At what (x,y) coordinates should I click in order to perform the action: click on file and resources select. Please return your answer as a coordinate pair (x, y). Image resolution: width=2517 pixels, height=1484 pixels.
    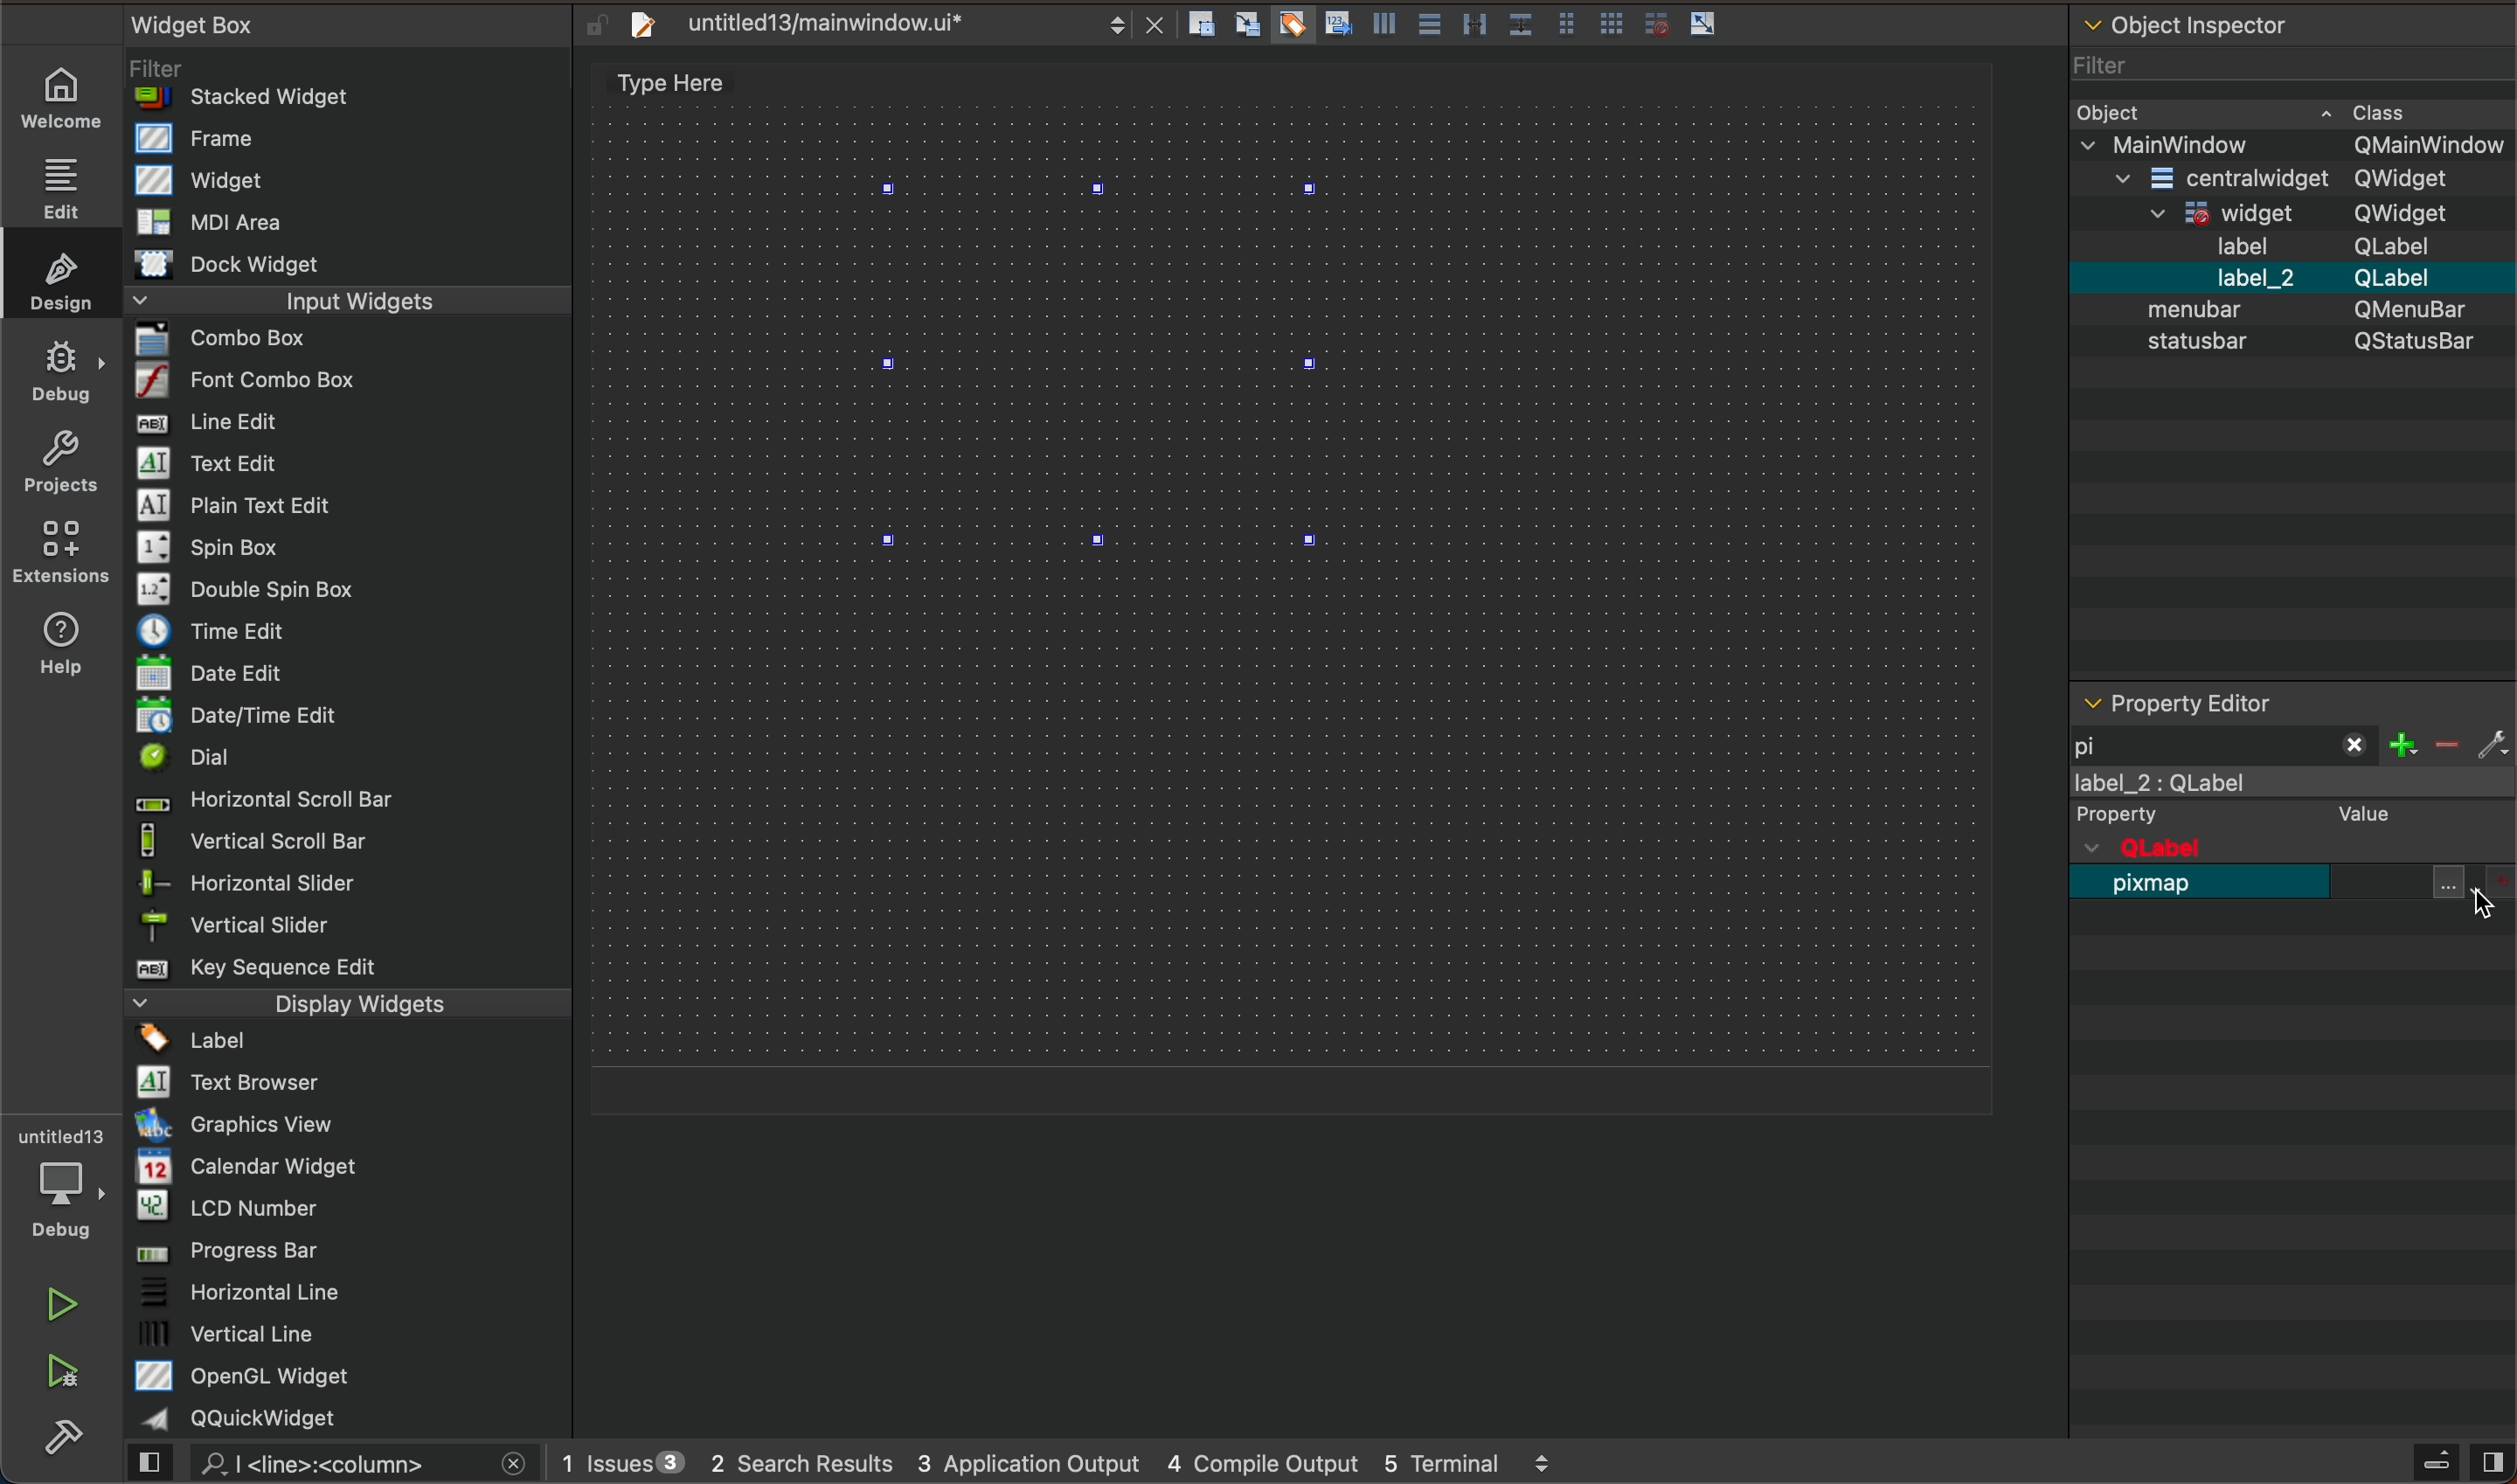
    Looking at the image, I should click on (2477, 881).